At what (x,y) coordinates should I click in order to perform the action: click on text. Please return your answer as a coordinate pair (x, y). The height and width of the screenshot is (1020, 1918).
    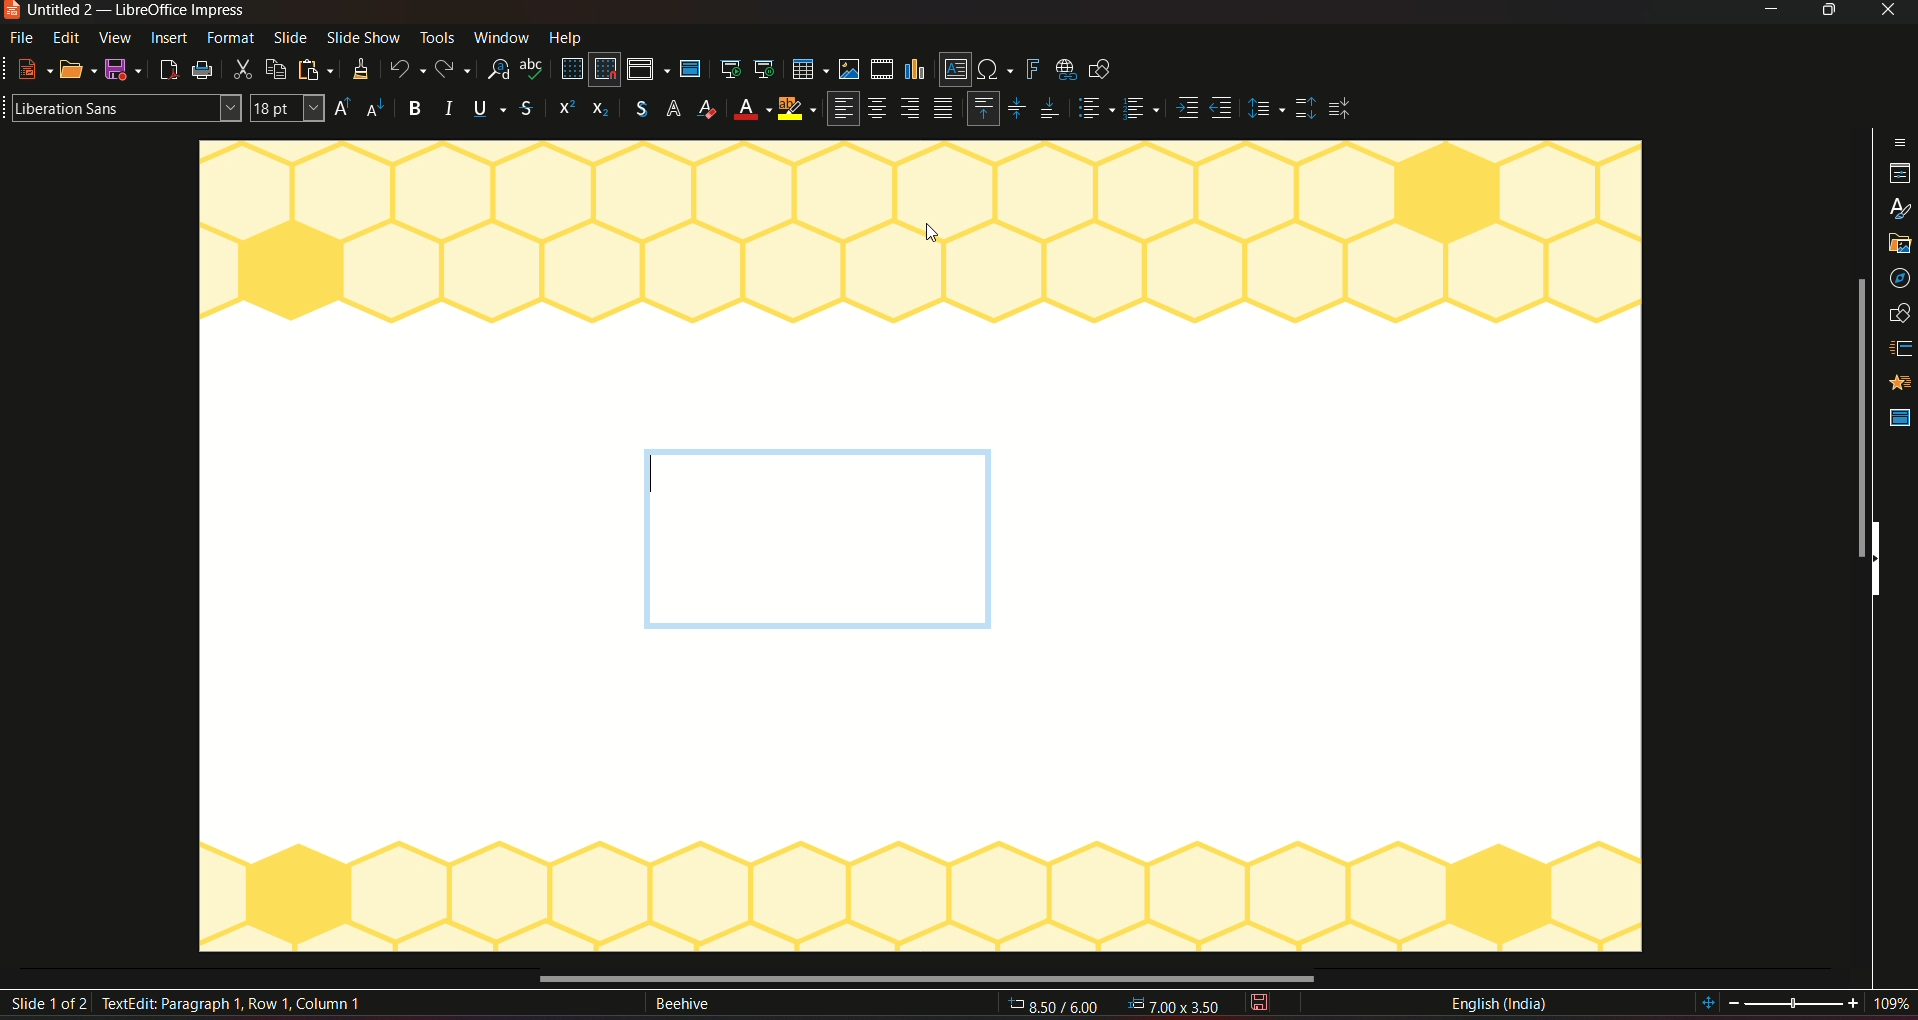
    Looking at the image, I should click on (681, 1006).